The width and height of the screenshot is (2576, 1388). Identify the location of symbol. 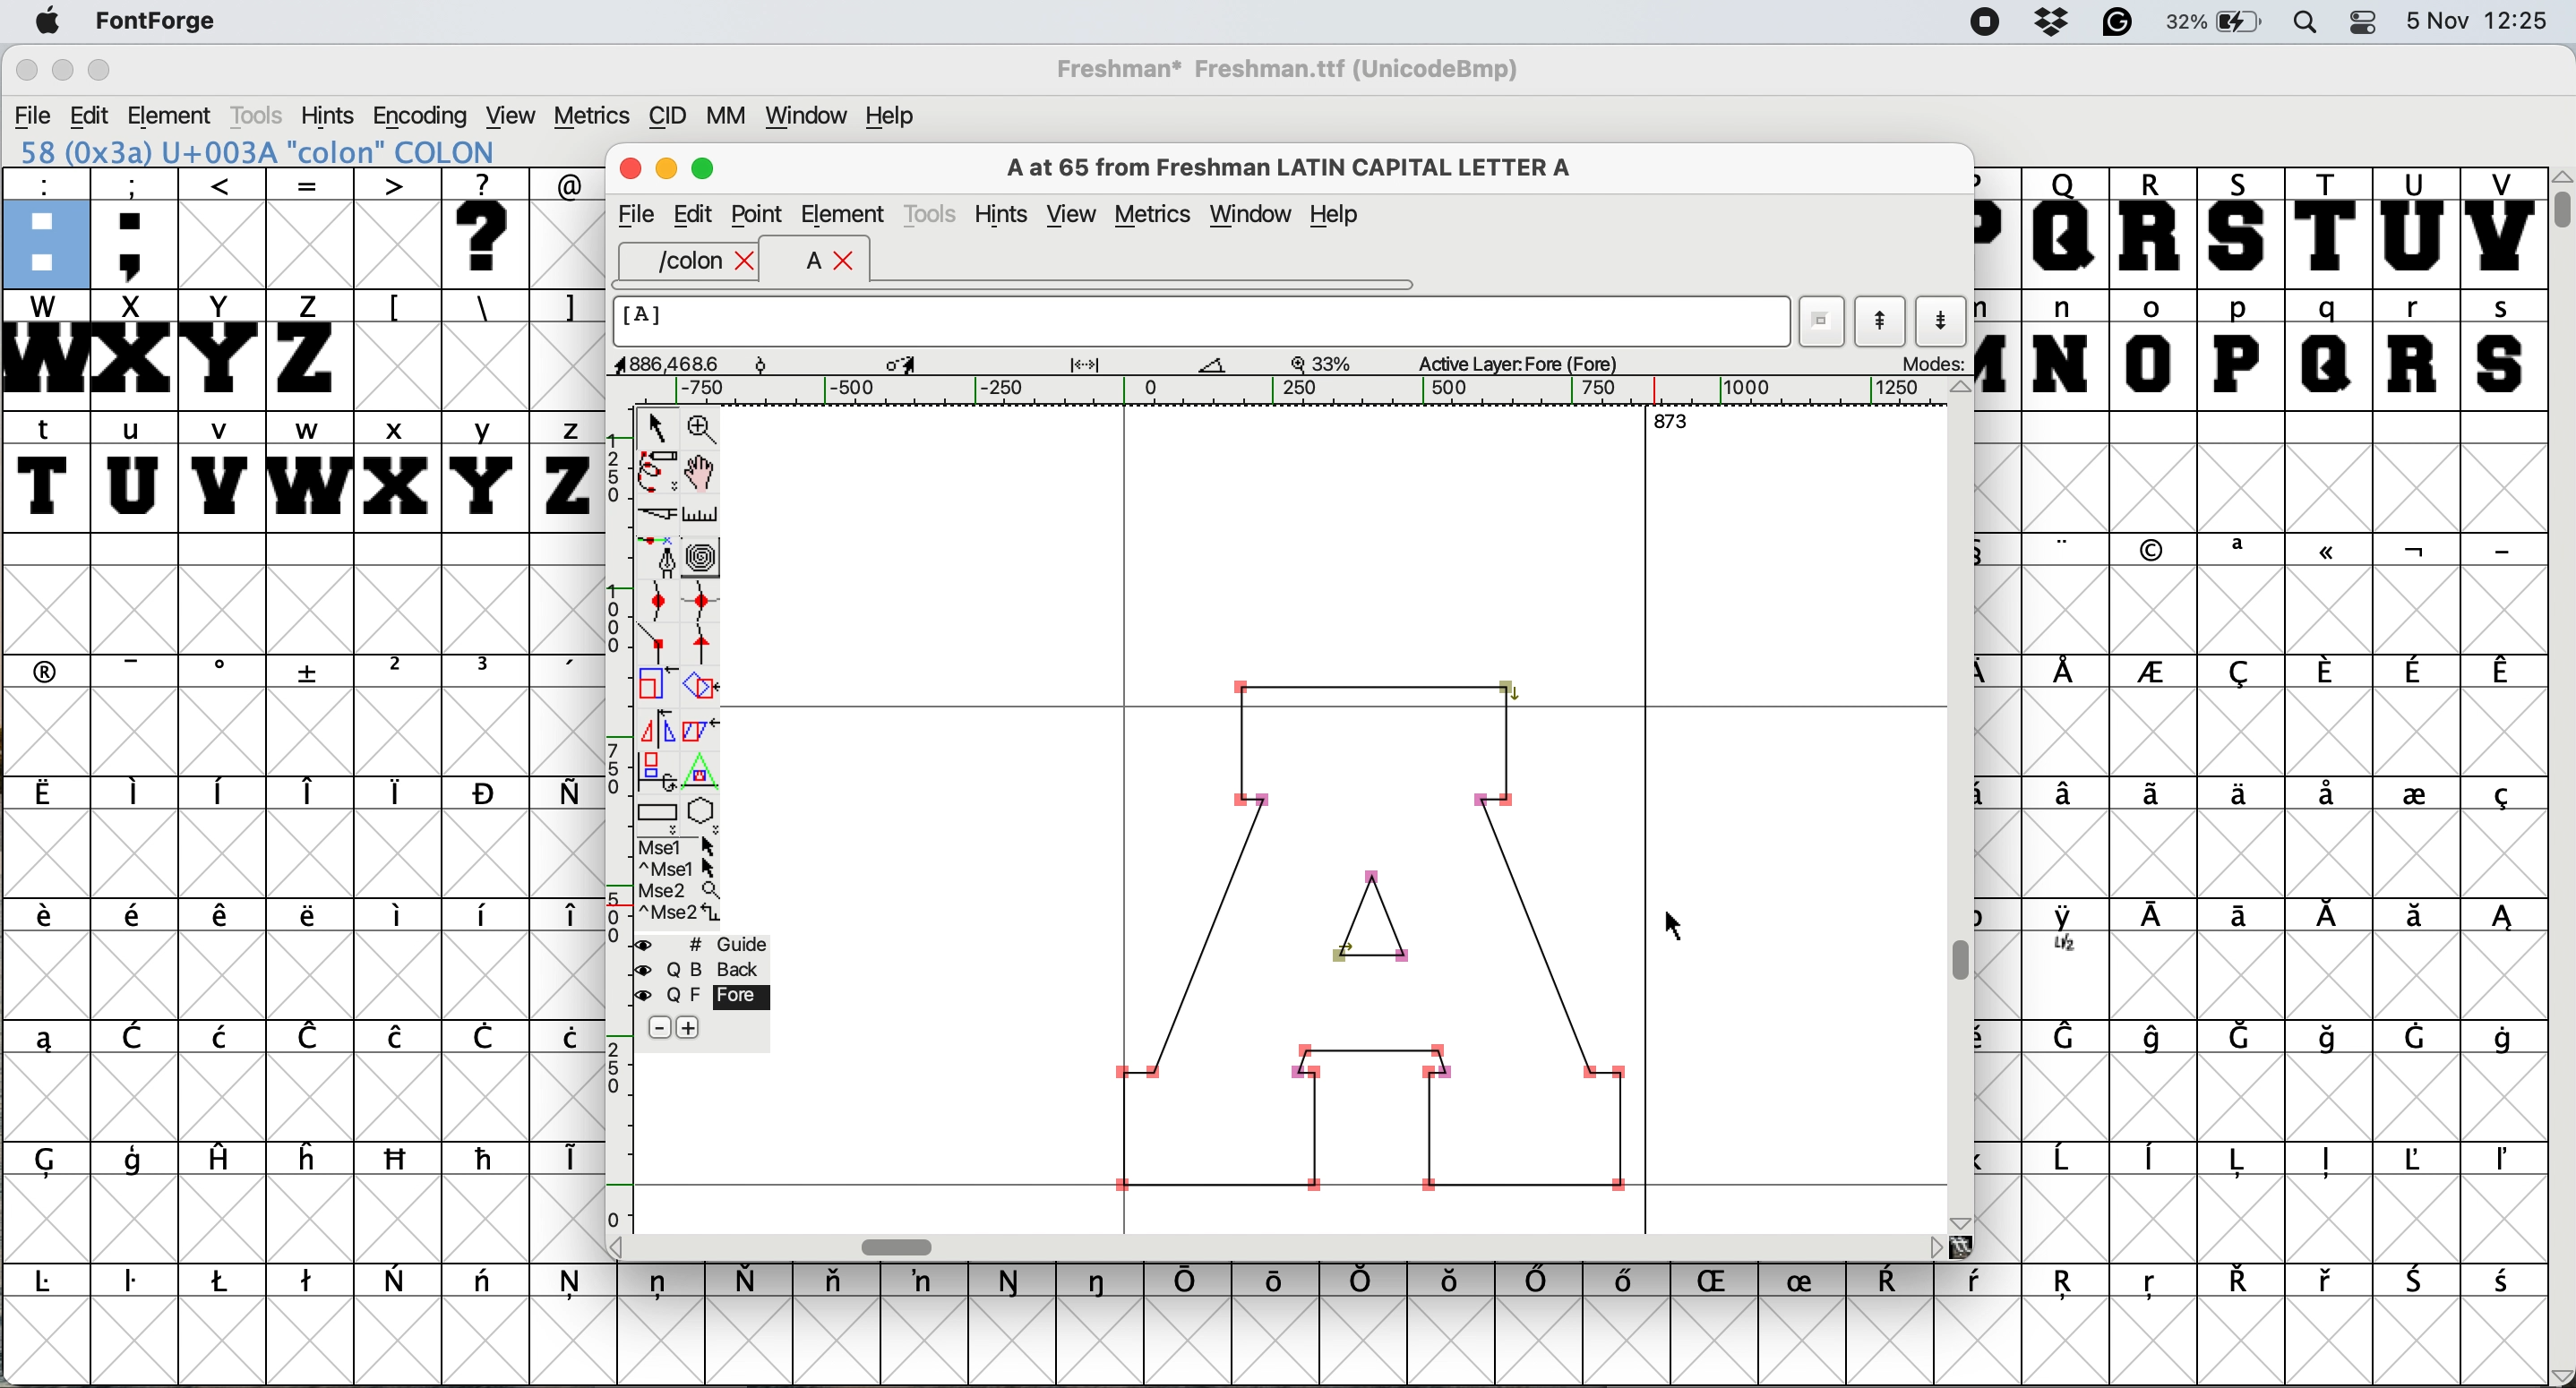
(562, 1159).